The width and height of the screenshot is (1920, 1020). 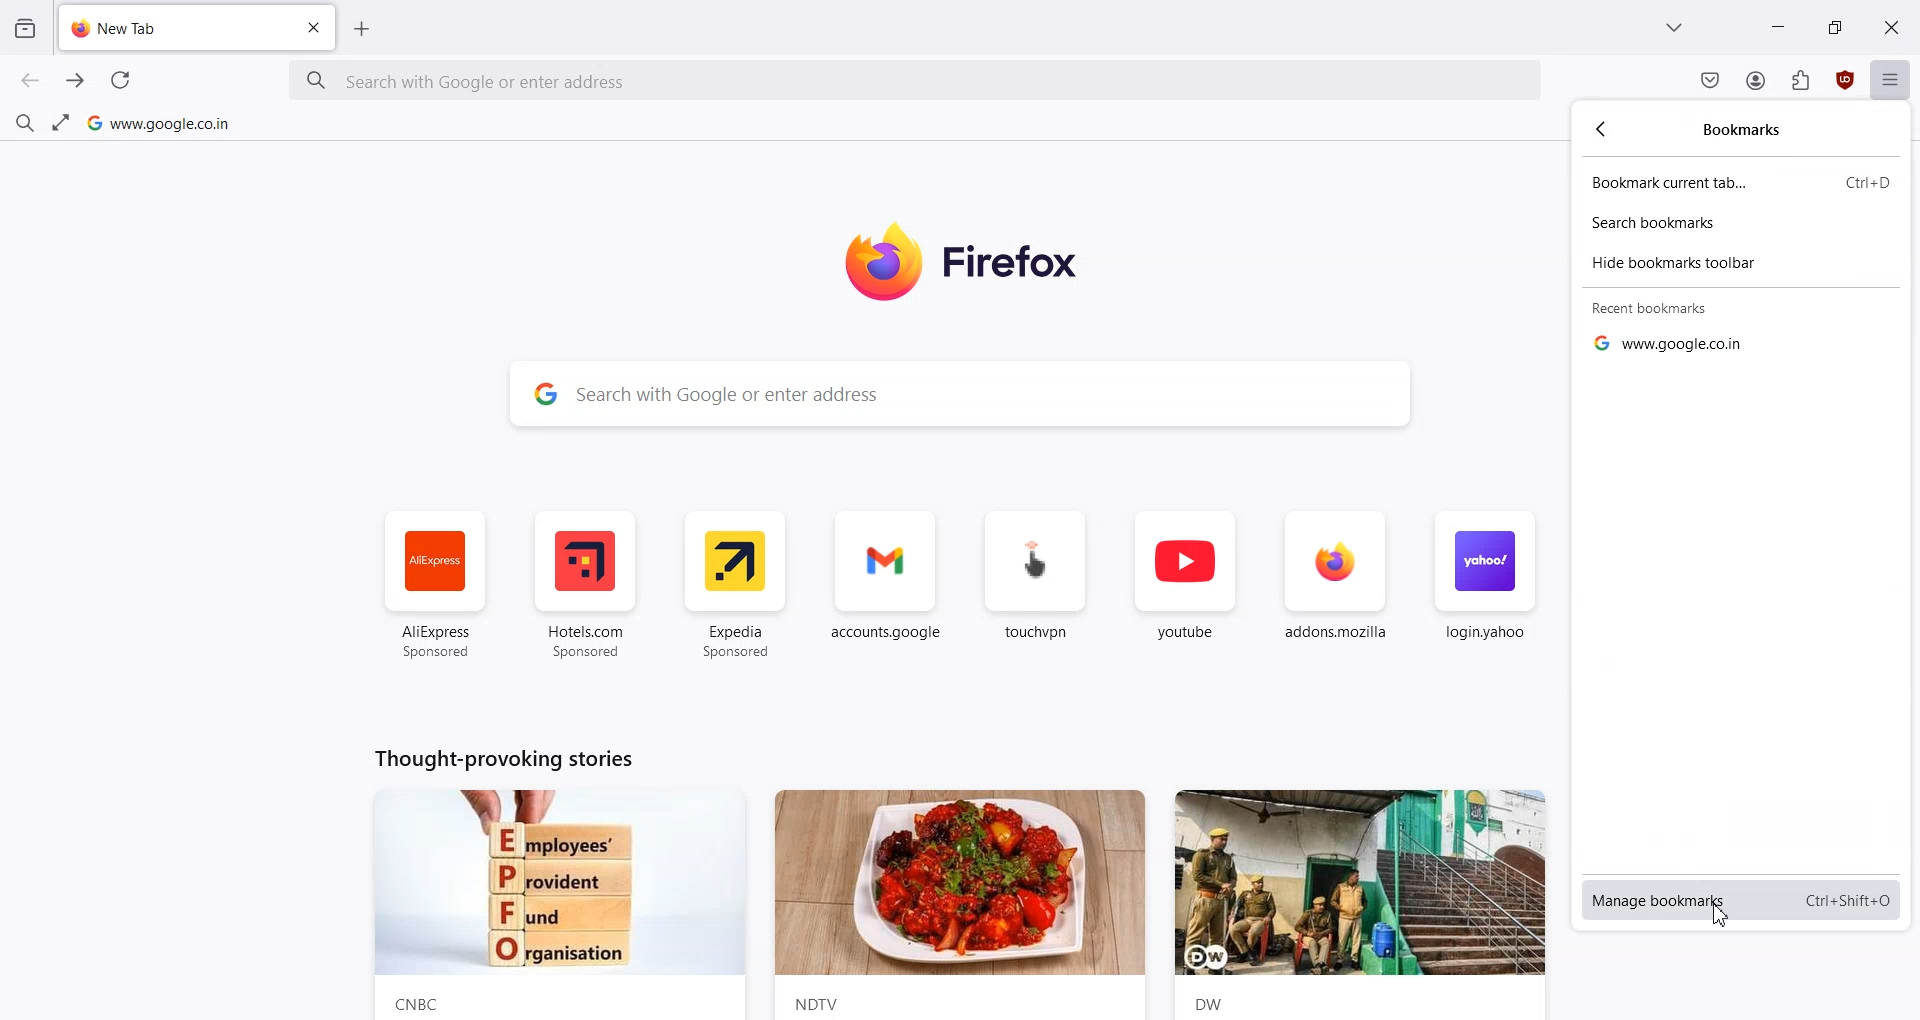 What do you see at coordinates (500, 757) in the screenshot?
I see `Text` at bounding box center [500, 757].